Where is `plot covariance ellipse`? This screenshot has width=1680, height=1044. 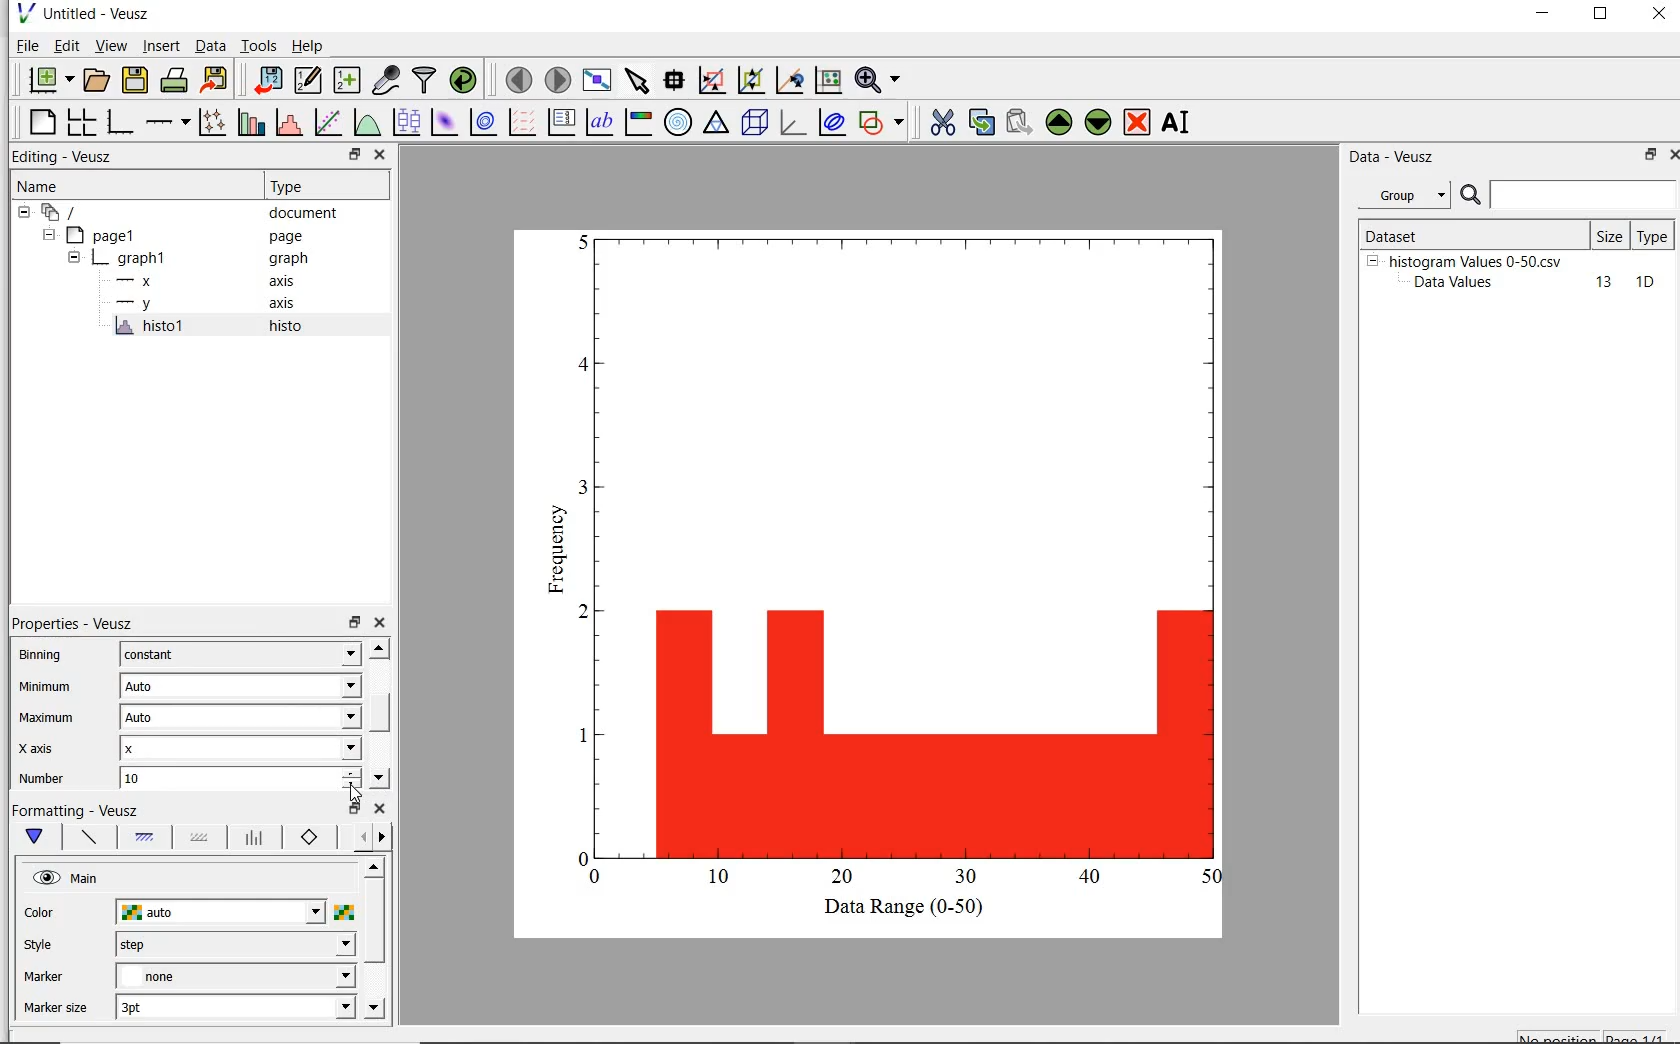 plot covariance ellipse is located at coordinates (832, 125).